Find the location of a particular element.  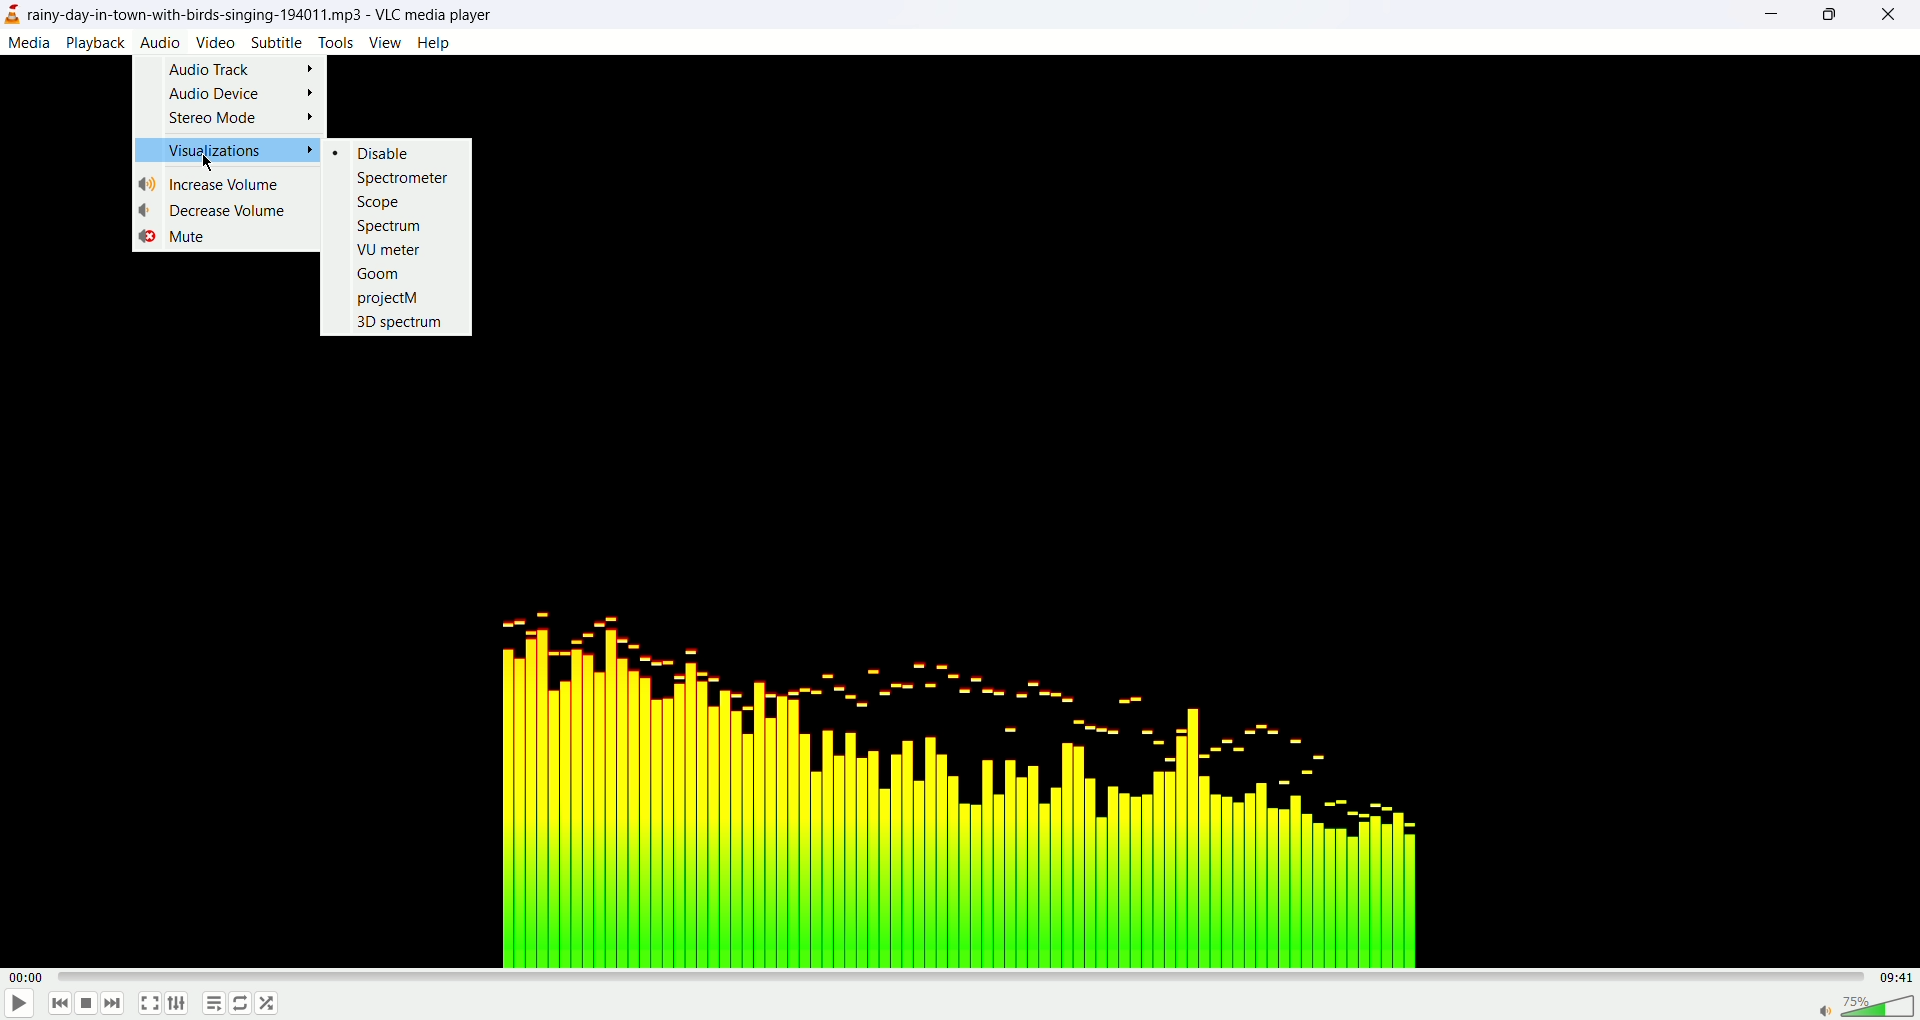

audio track is located at coordinates (241, 66).